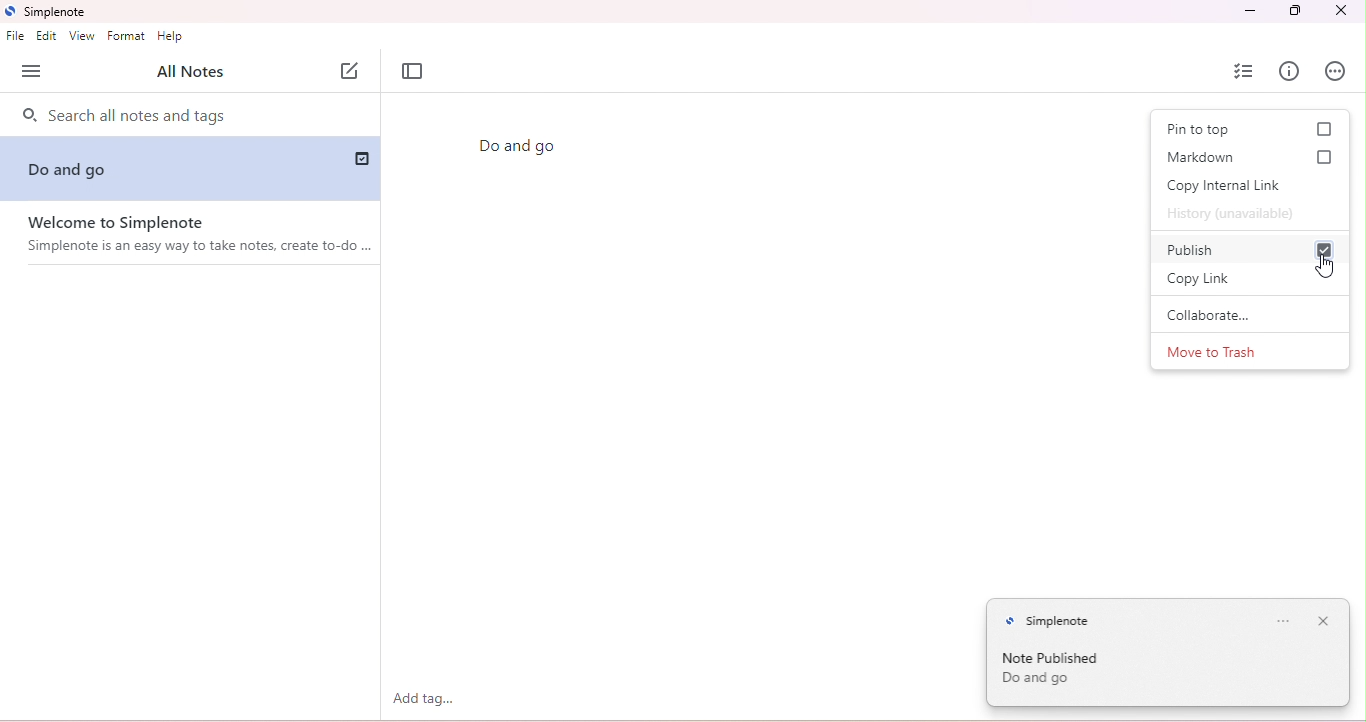  I want to click on open side bar, so click(31, 72).